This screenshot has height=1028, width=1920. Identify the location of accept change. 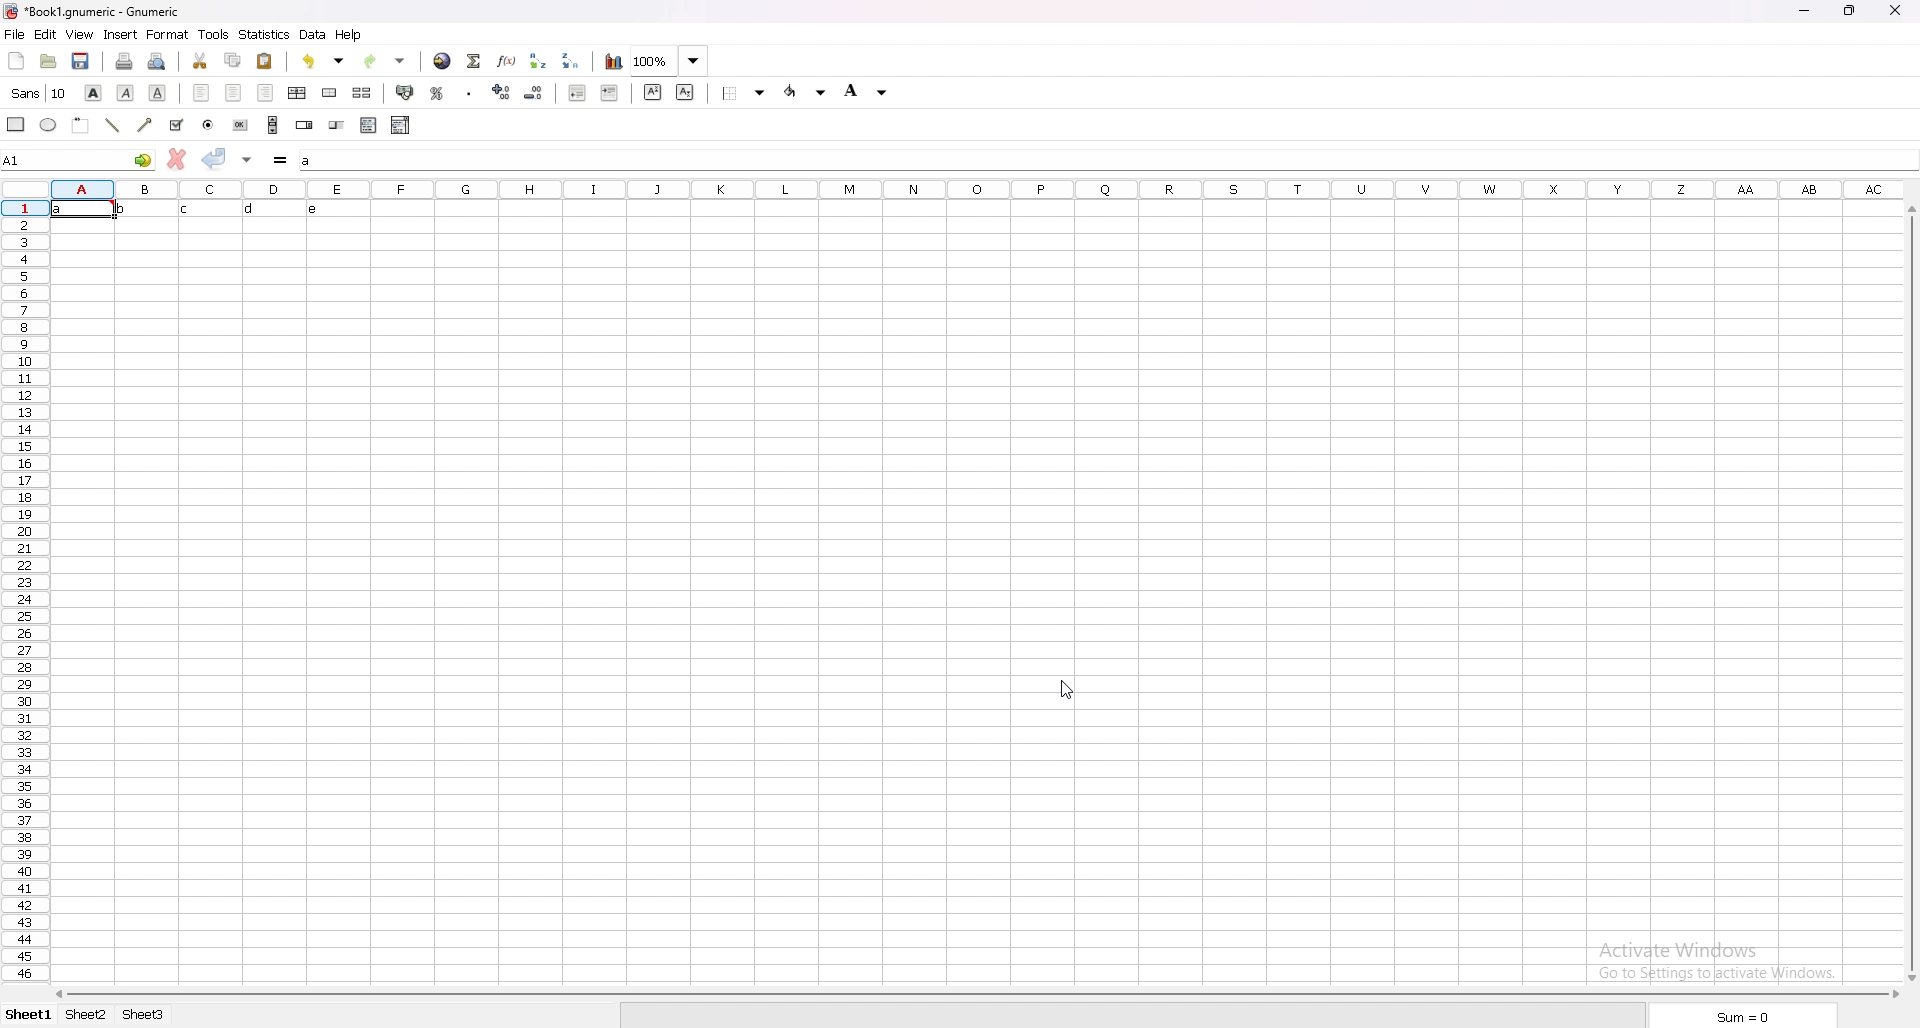
(214, 158).